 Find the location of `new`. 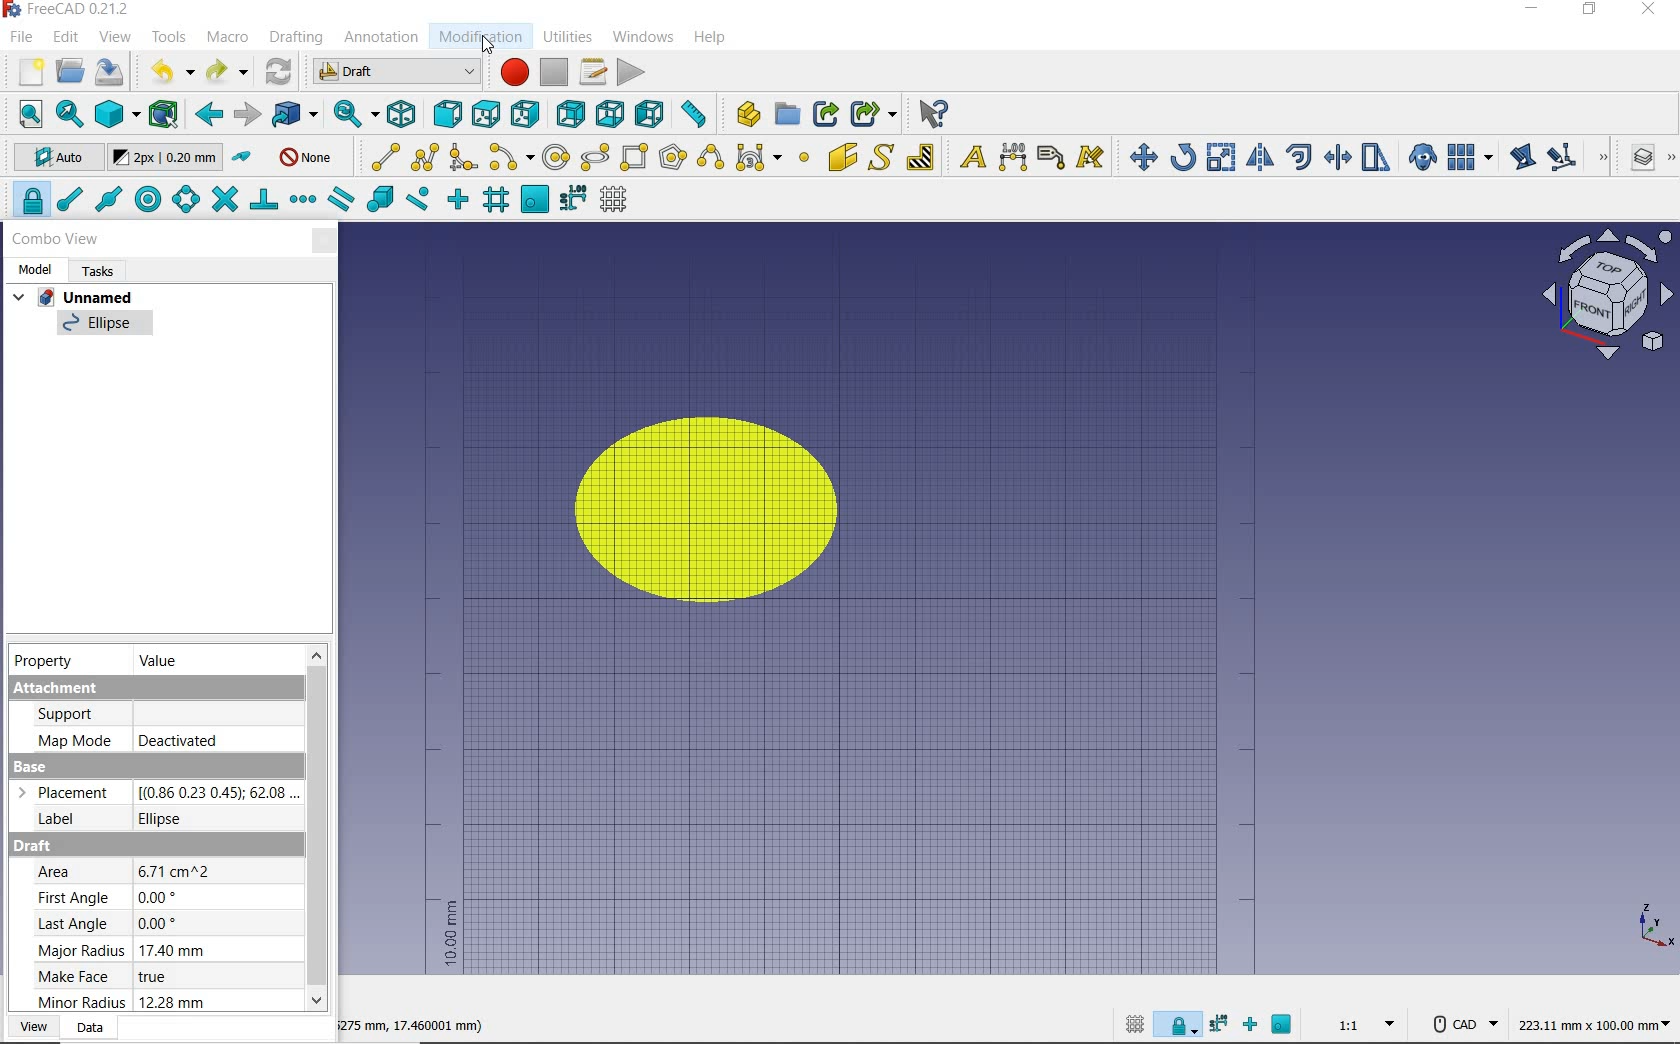

new is located at coordinates (23, 73).